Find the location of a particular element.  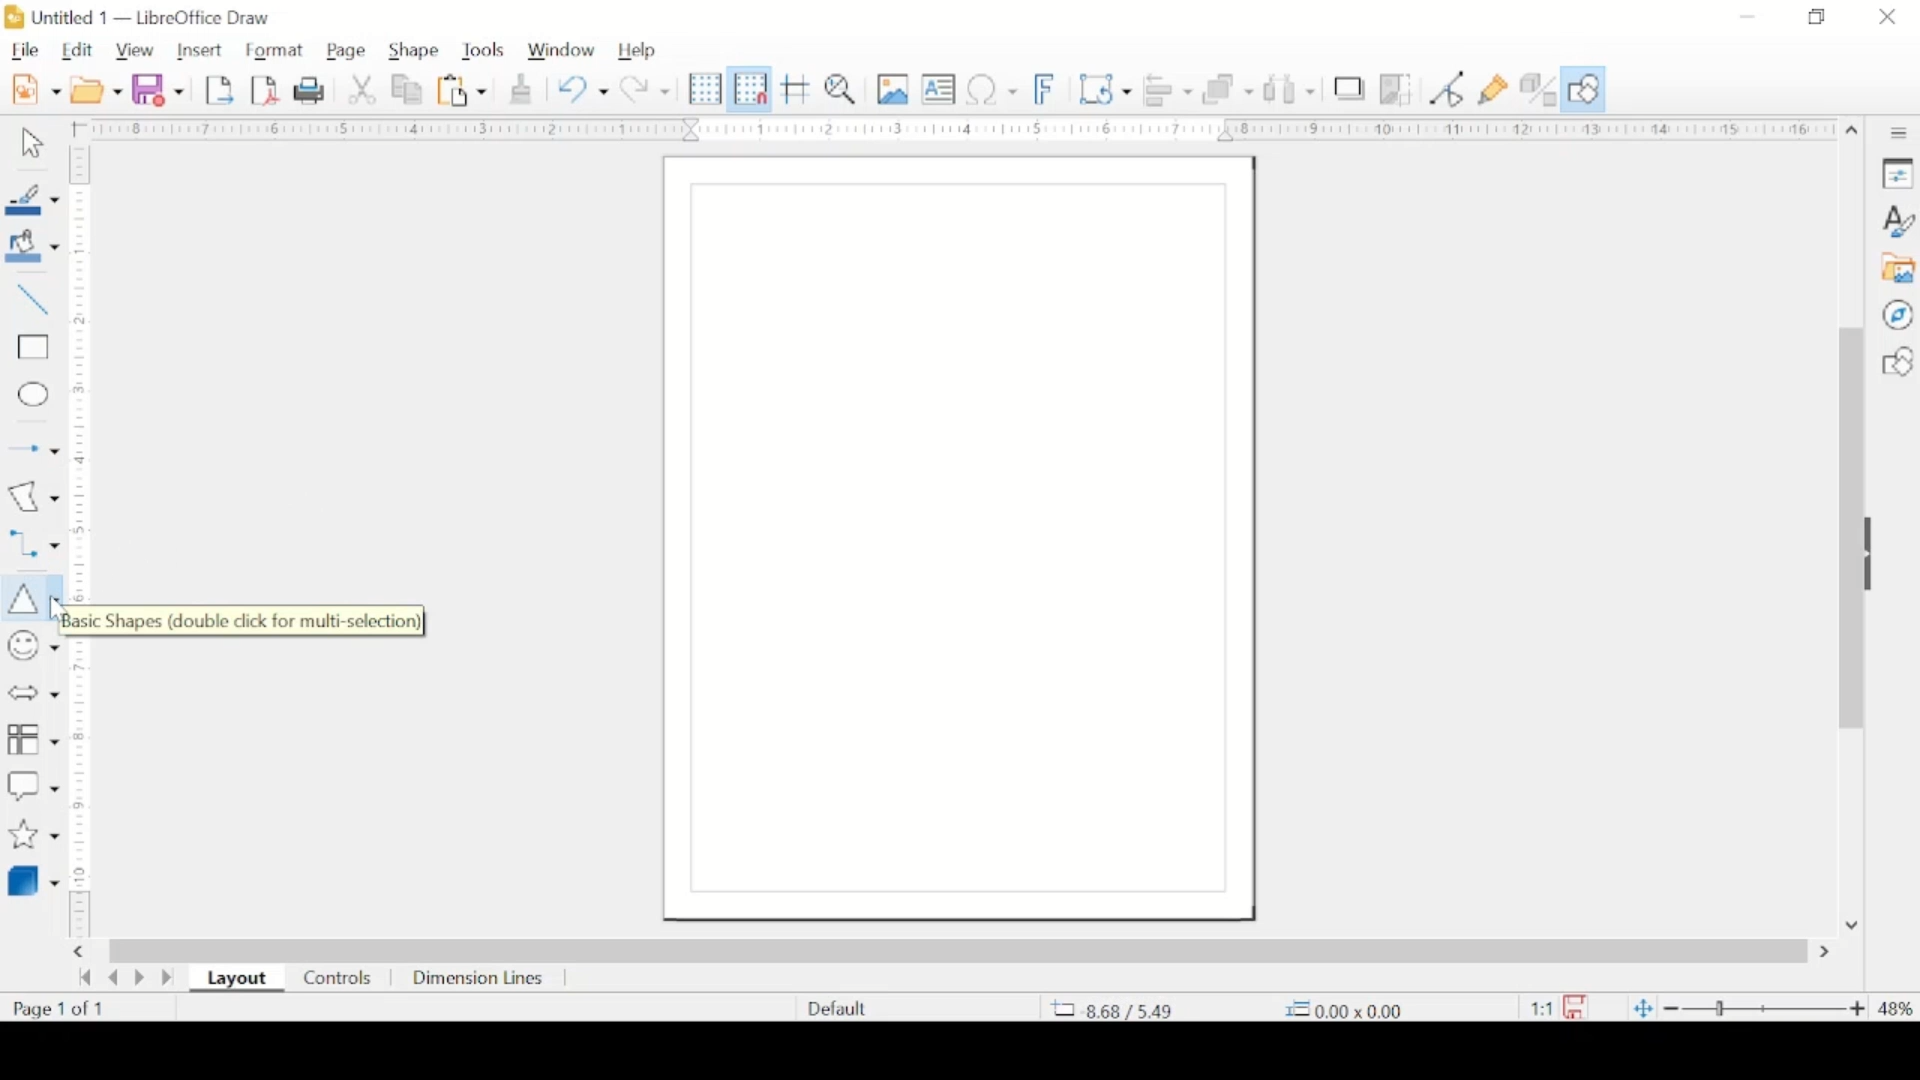

new is located at coordinates (38, 89).